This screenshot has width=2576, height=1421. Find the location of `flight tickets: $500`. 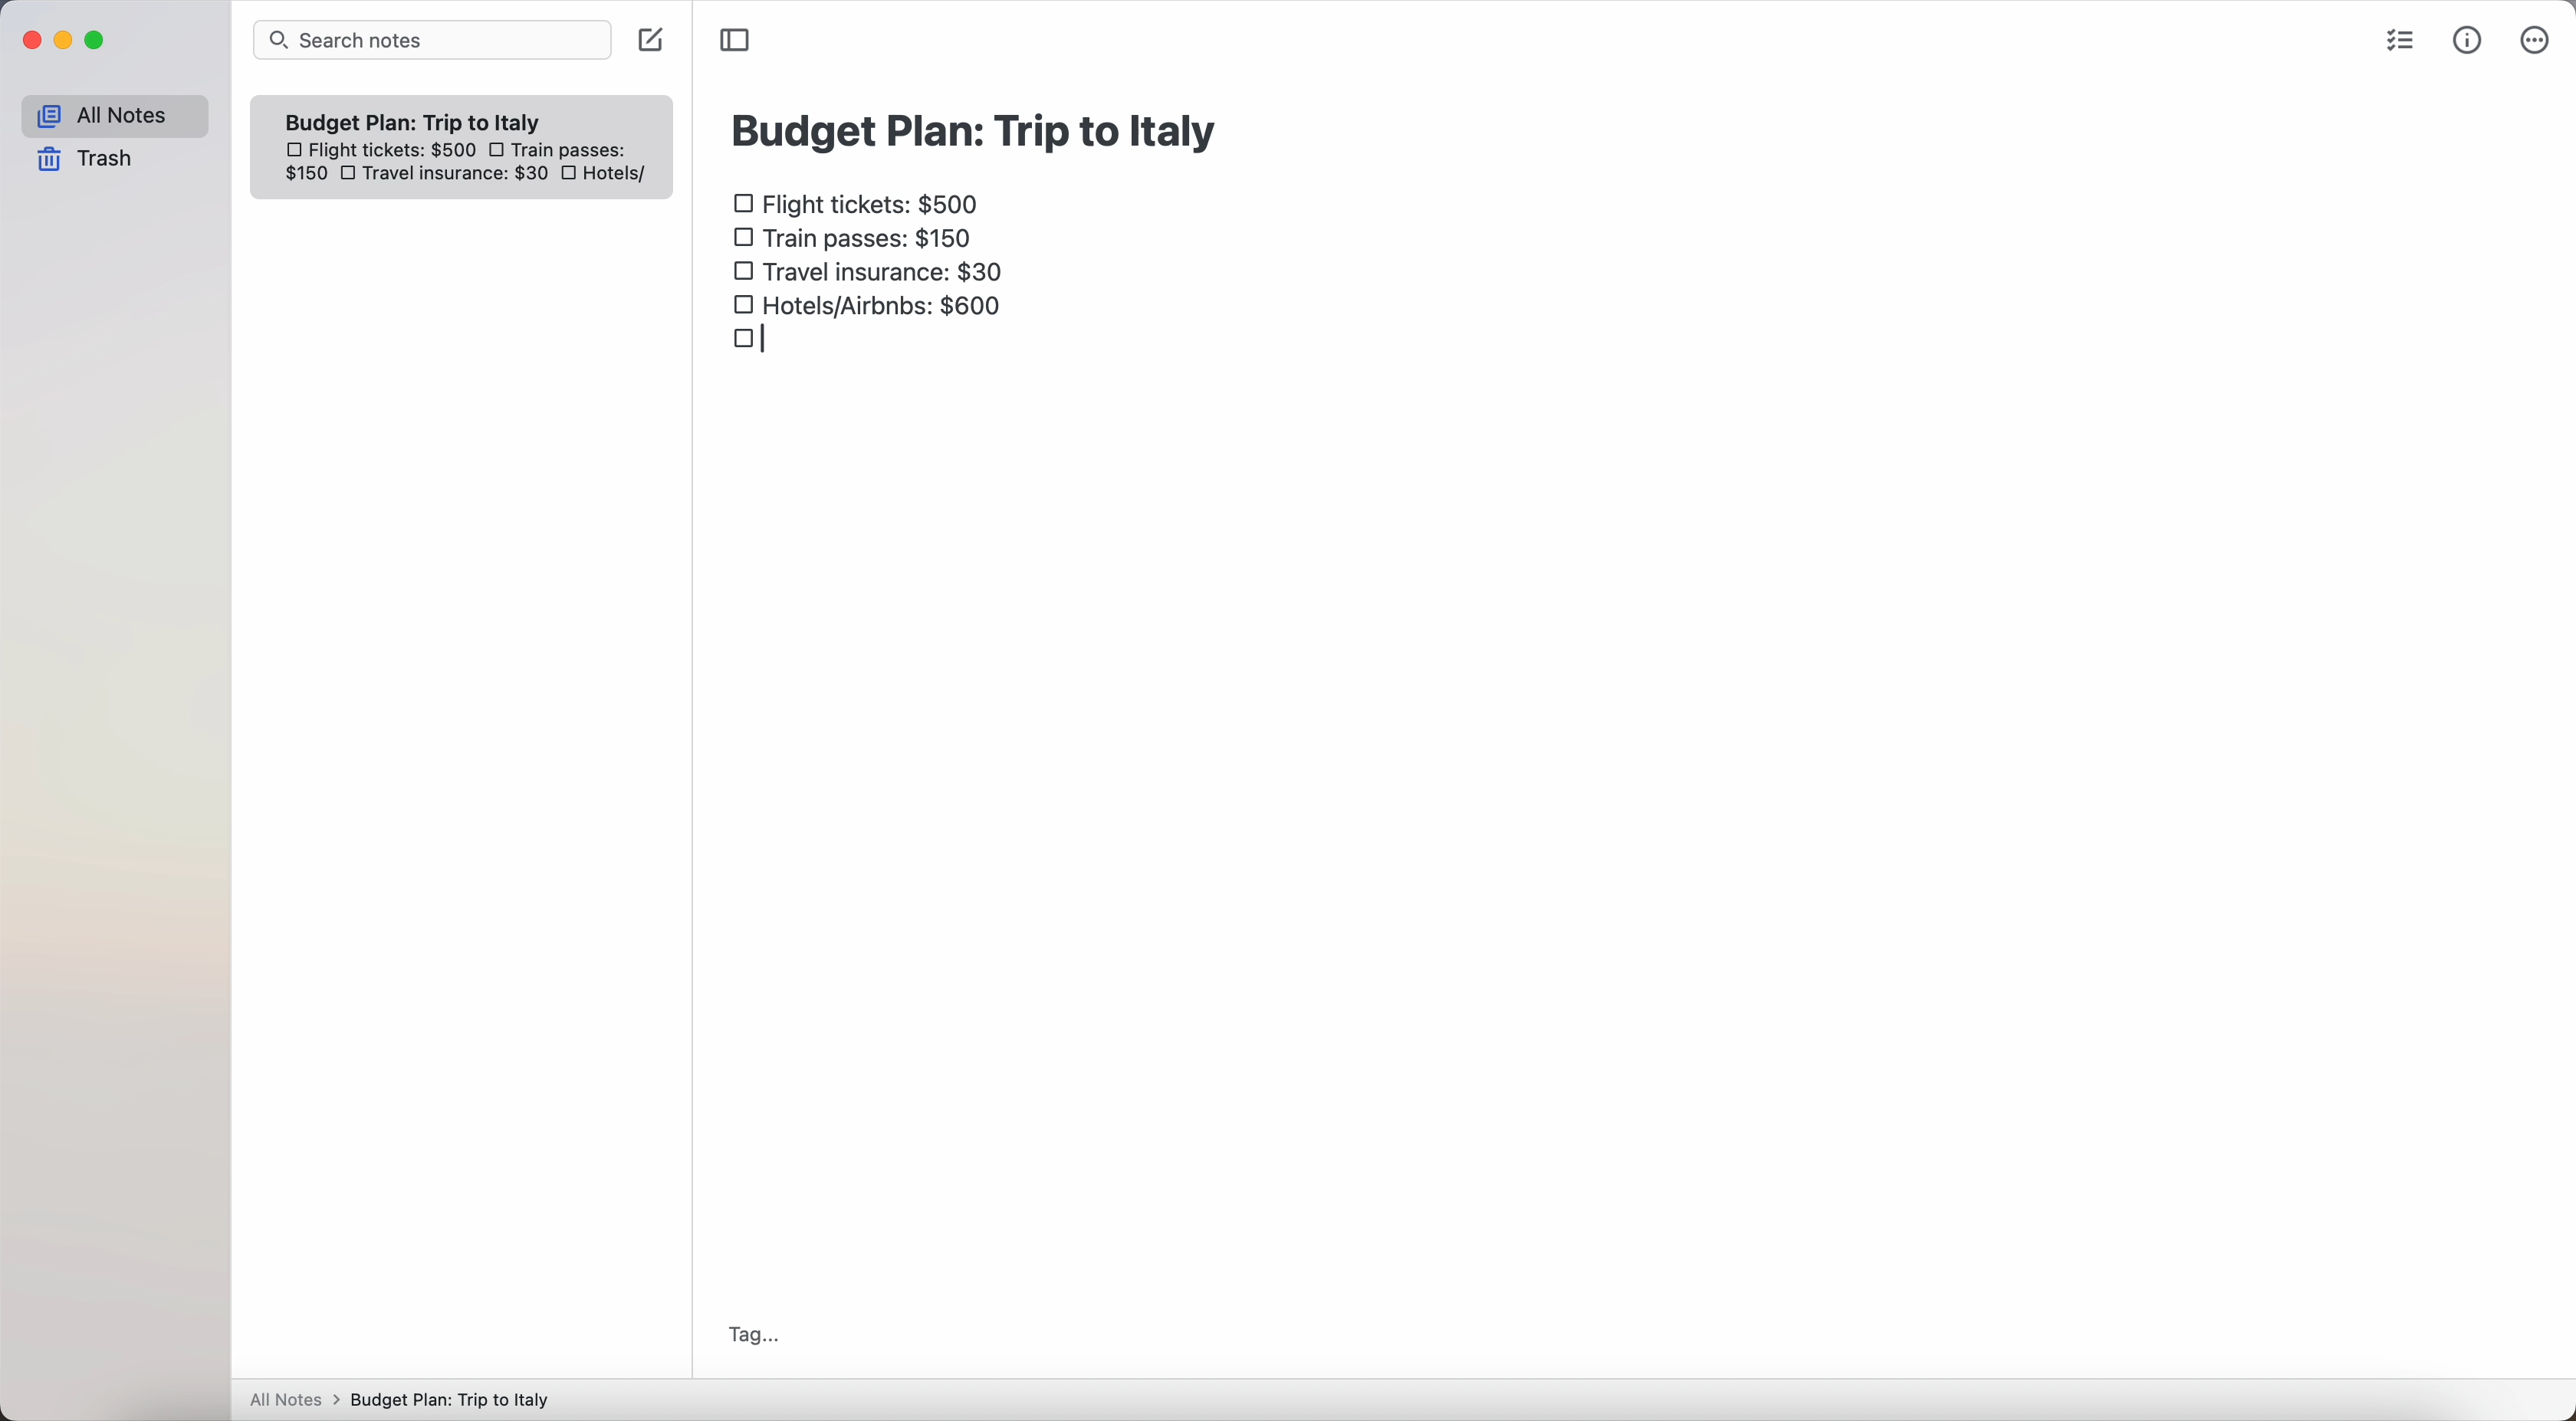

flight tickets: $500 is located at coordinates (379, 153).